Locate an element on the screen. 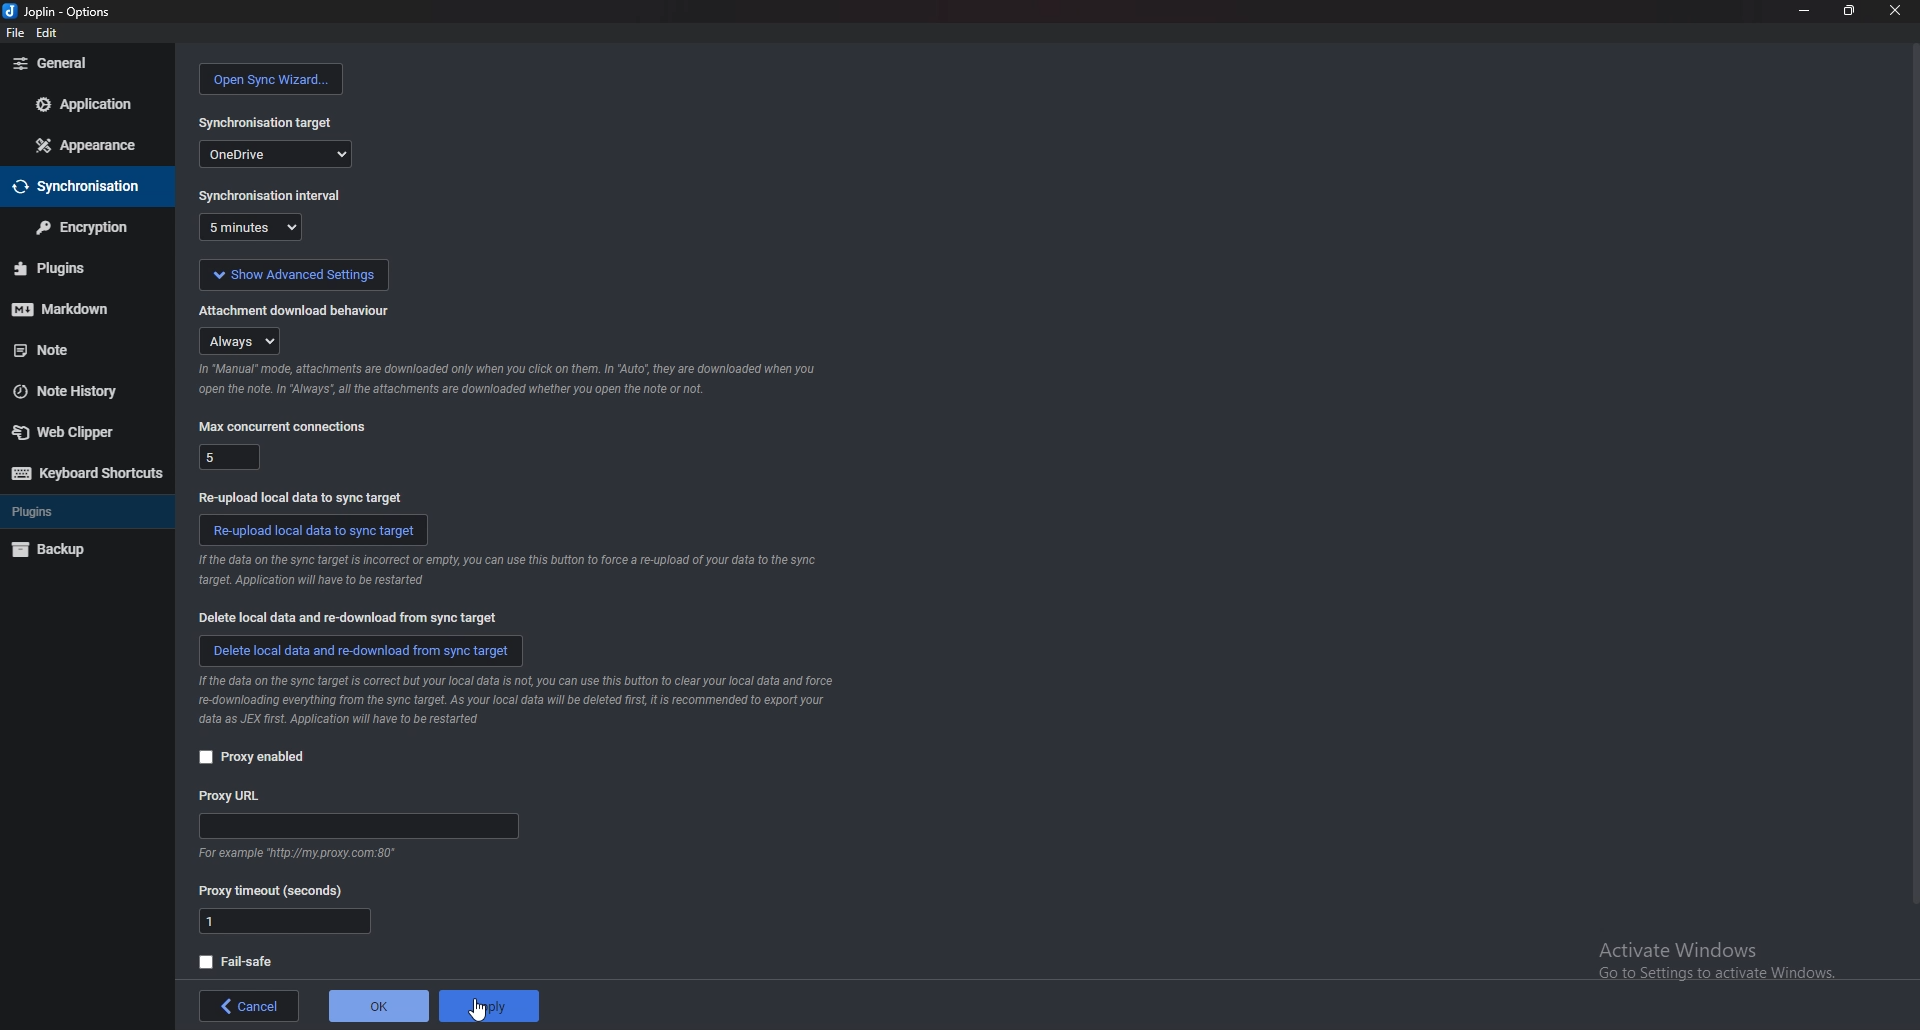 Image resolution: width=1920 pixels, height=1030 pixels. delete local data and redownload is located at coordinates (359, 651).